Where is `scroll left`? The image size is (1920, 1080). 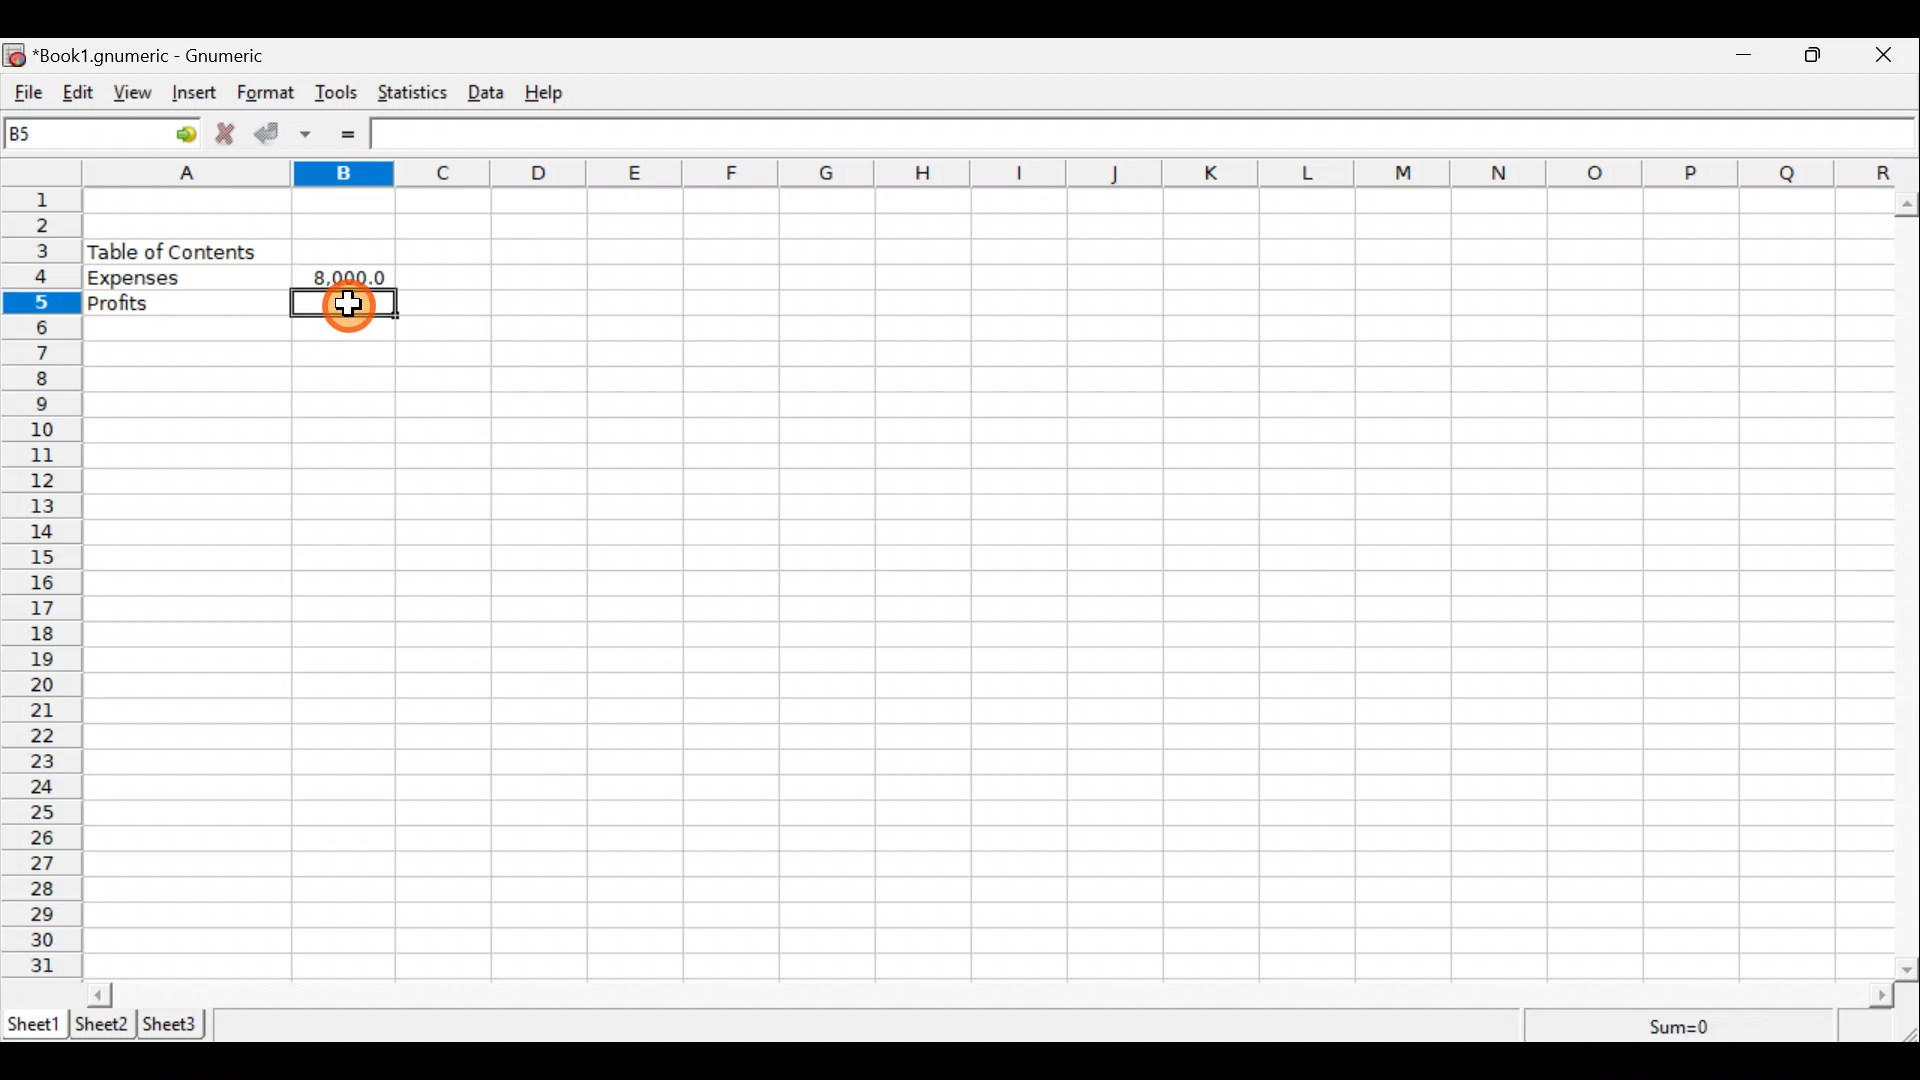
scroll left is located at coordinates (99, 994).